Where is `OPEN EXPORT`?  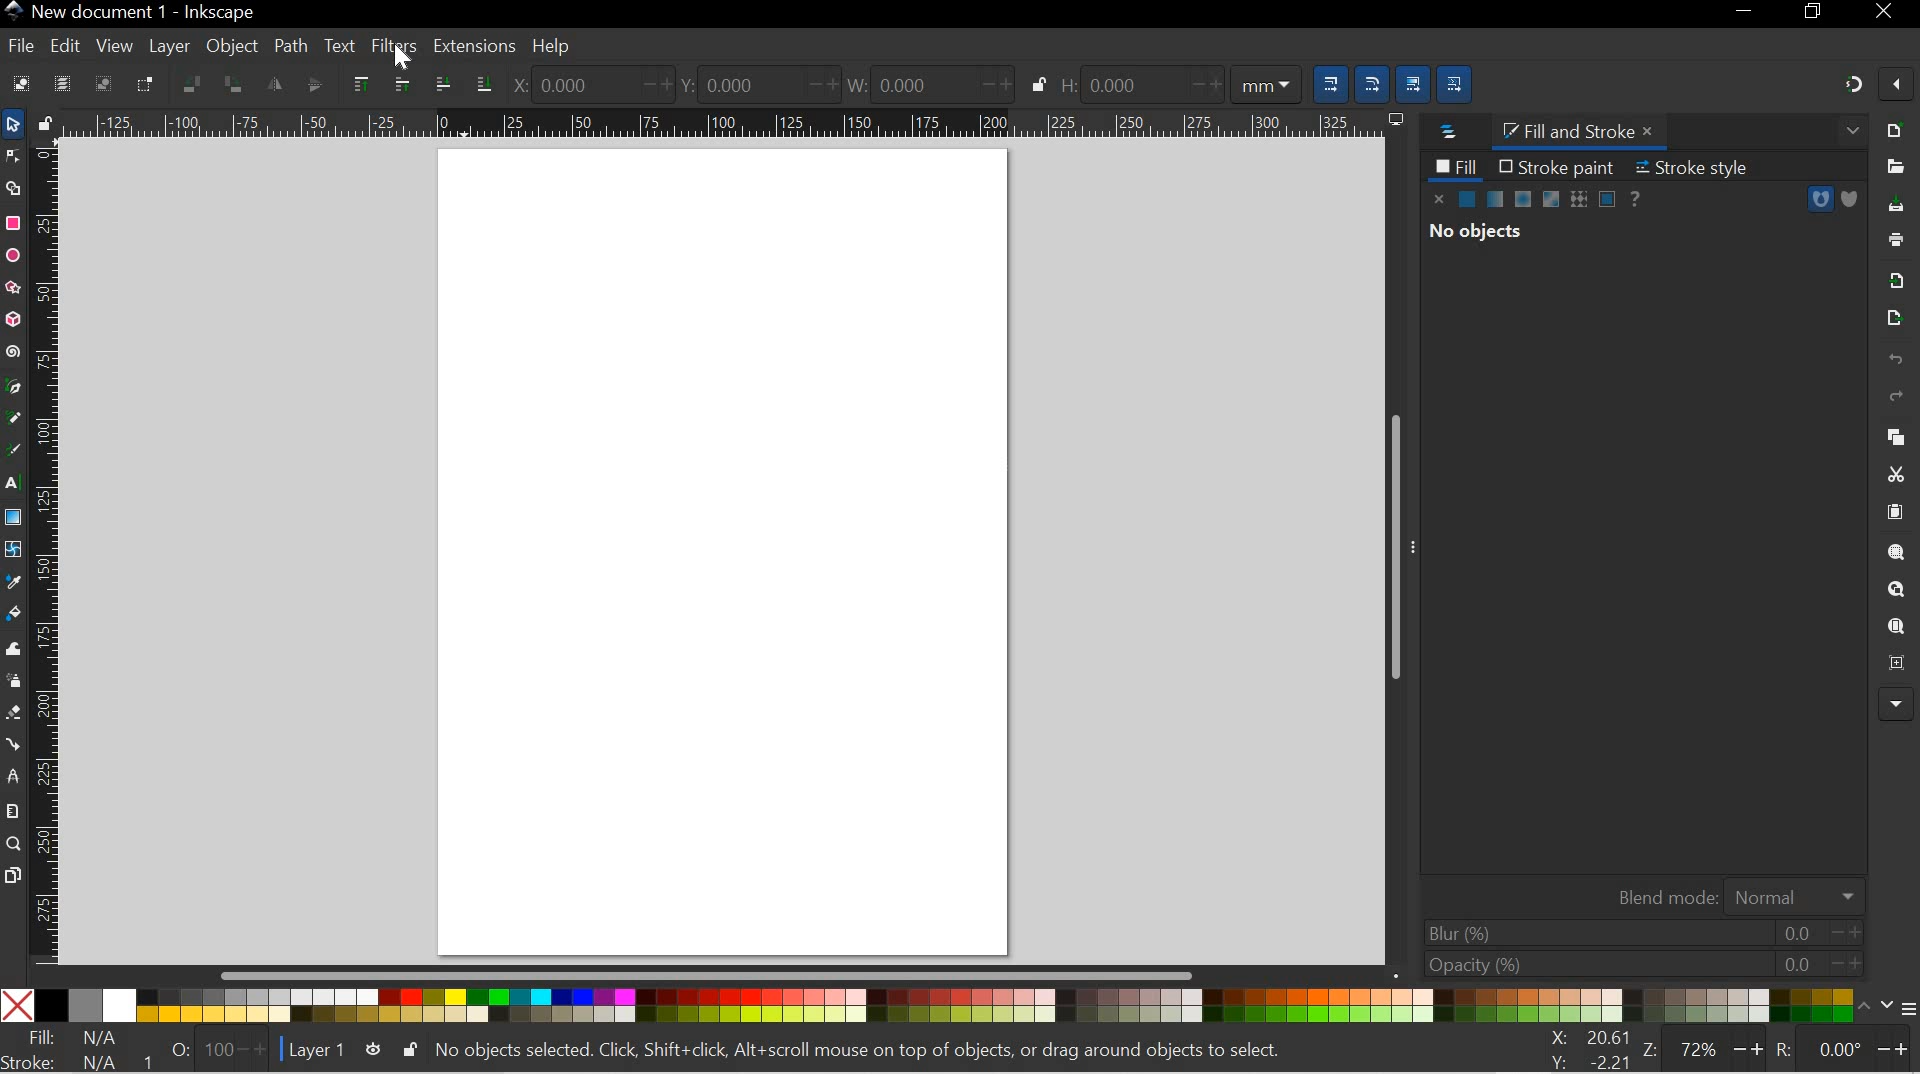
OPEN EXPORT is located at coordinates (1891, 319).